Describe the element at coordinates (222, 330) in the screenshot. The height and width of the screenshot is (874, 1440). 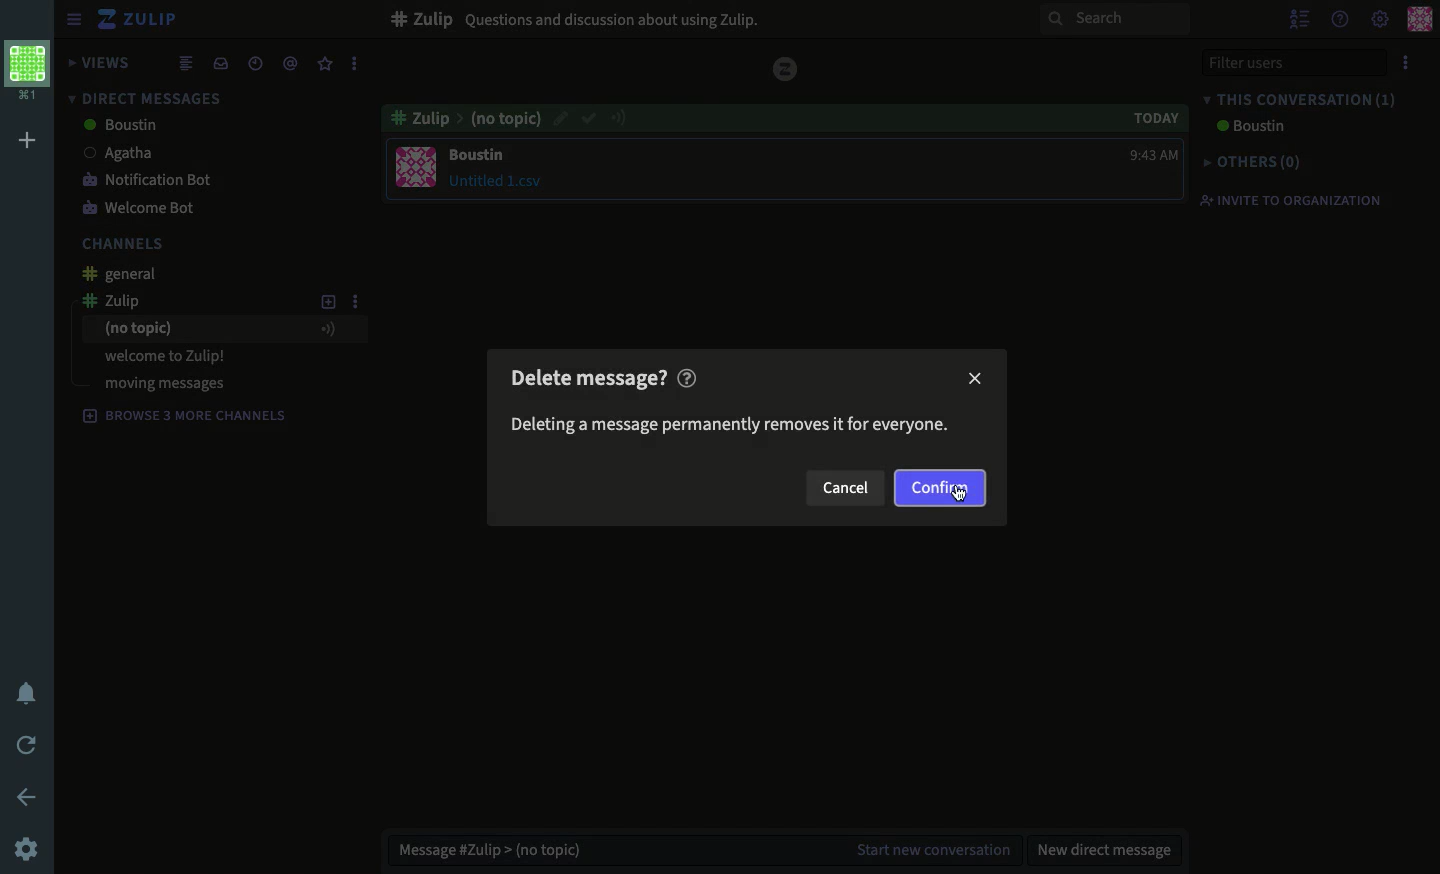
I see `no topic` at that location.